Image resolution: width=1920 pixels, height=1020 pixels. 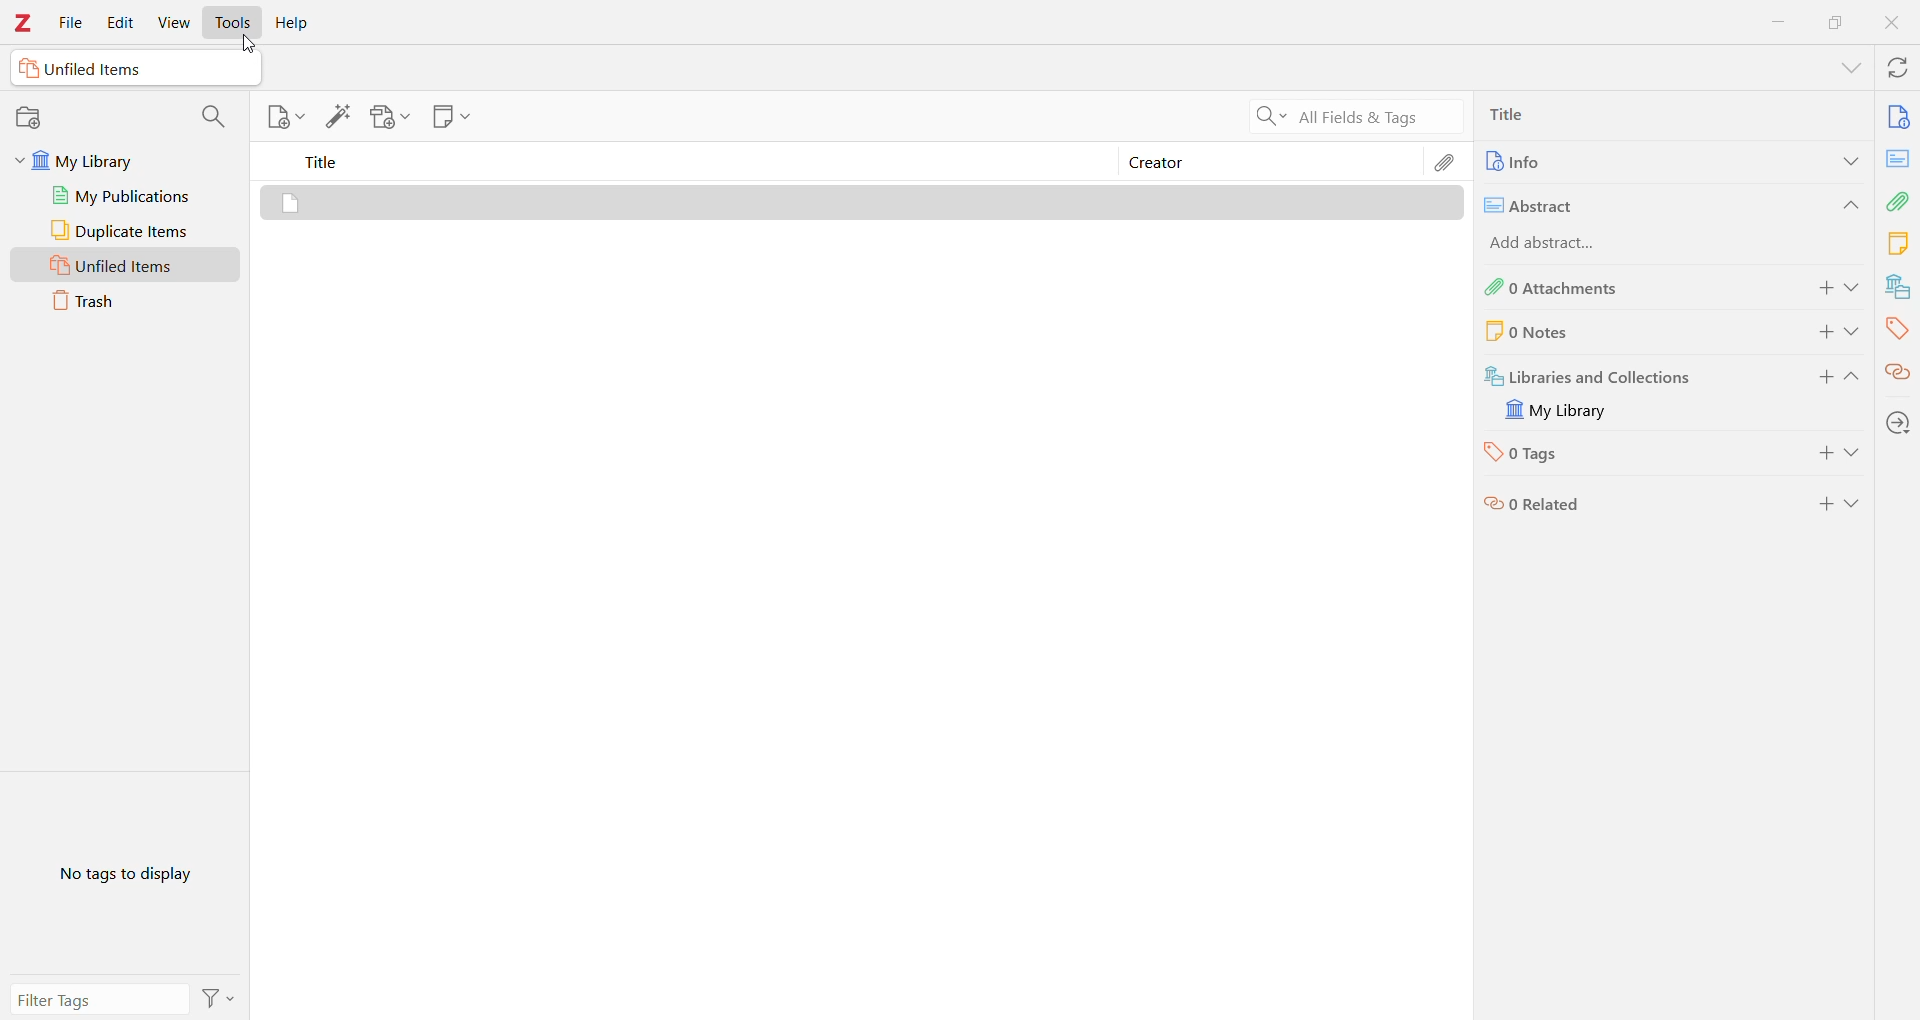 I want to click on Help, so click(x=294, y=26).